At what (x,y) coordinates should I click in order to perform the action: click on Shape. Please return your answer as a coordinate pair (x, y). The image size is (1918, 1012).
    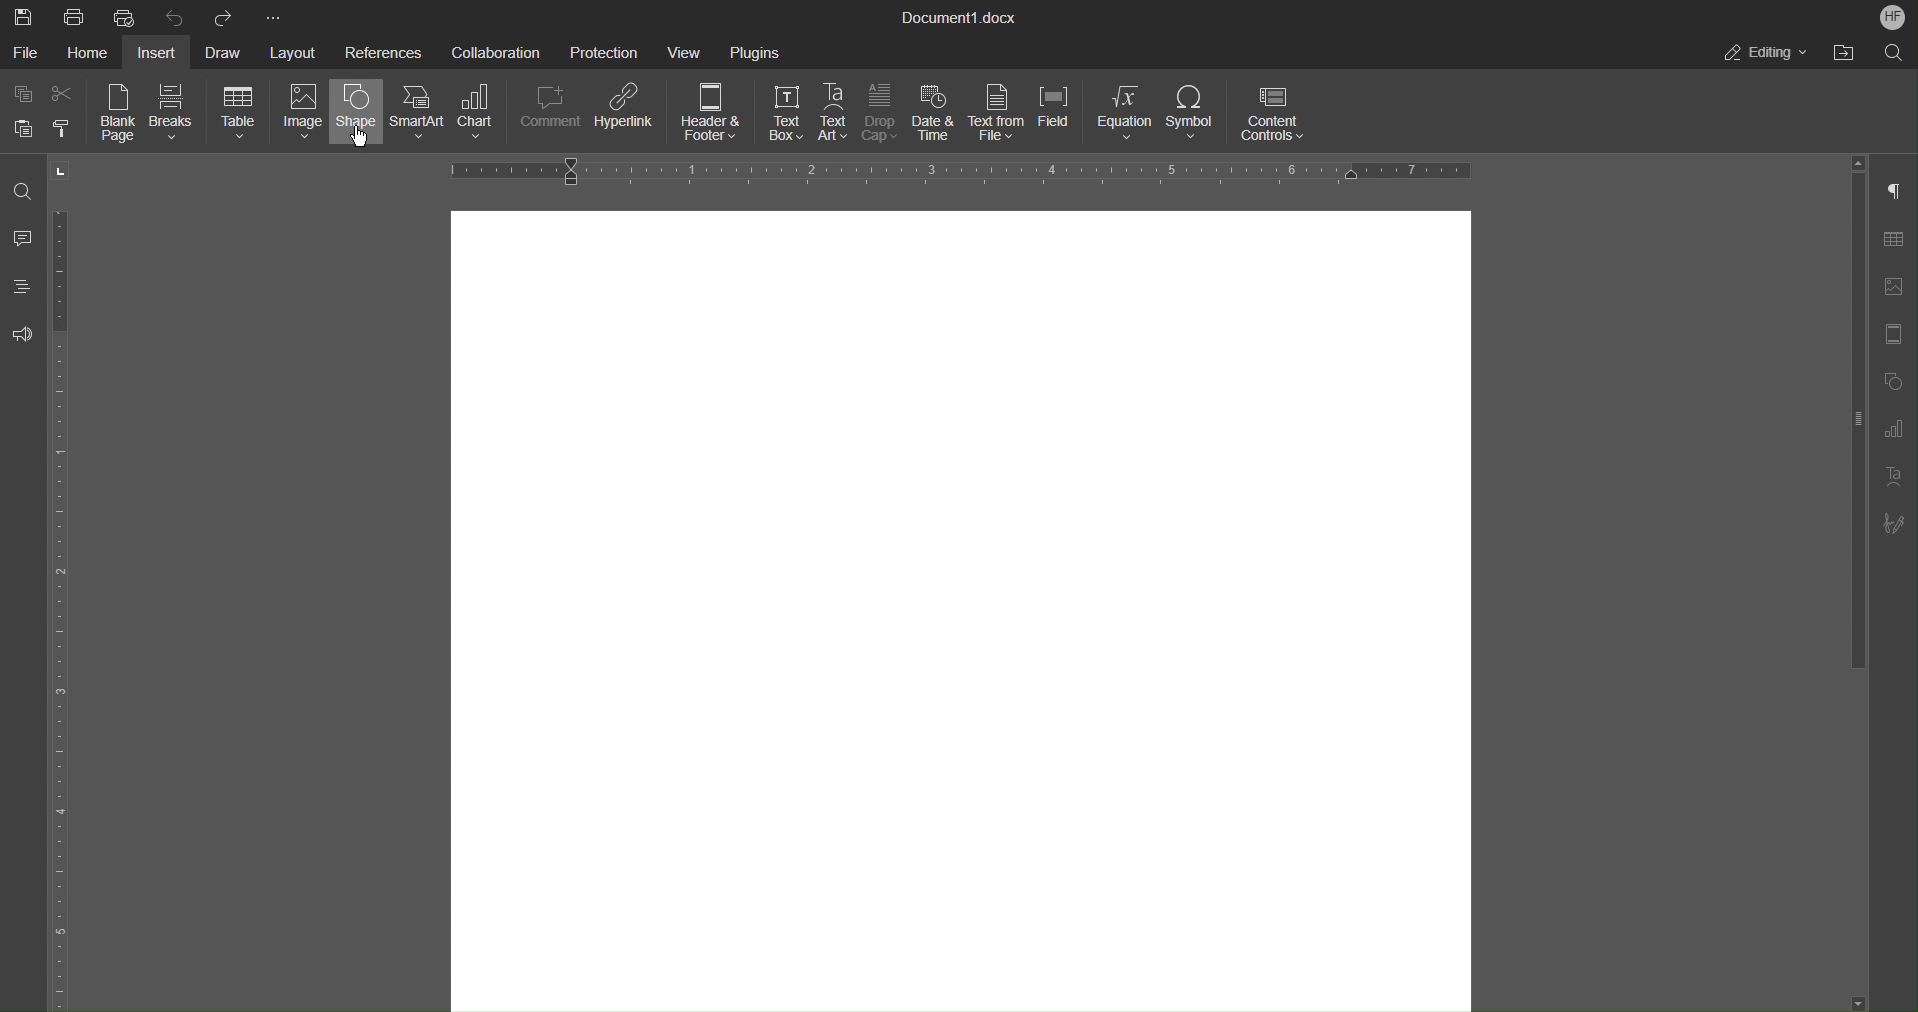
    Looking at the image, I should click on (356, 115).